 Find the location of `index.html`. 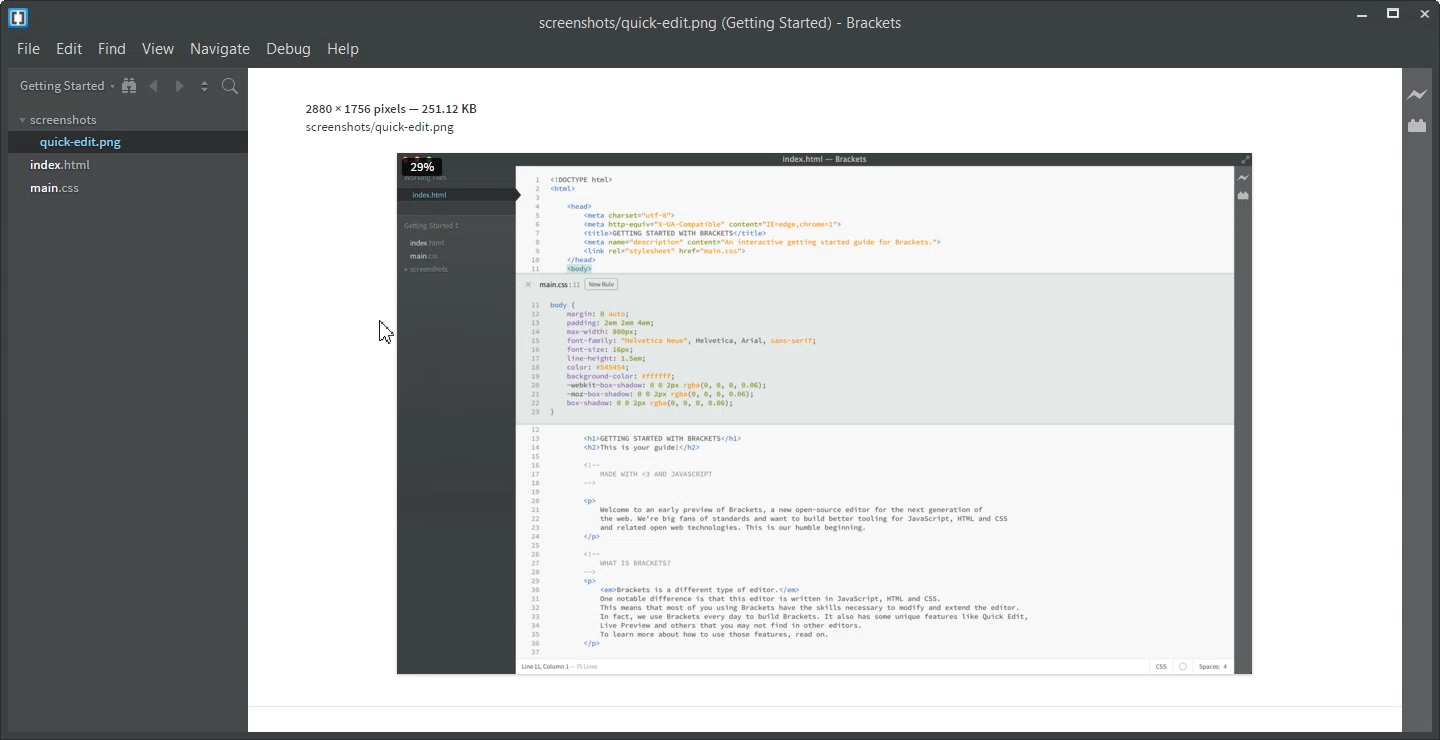

index.html is located at coordinates (59, 165).